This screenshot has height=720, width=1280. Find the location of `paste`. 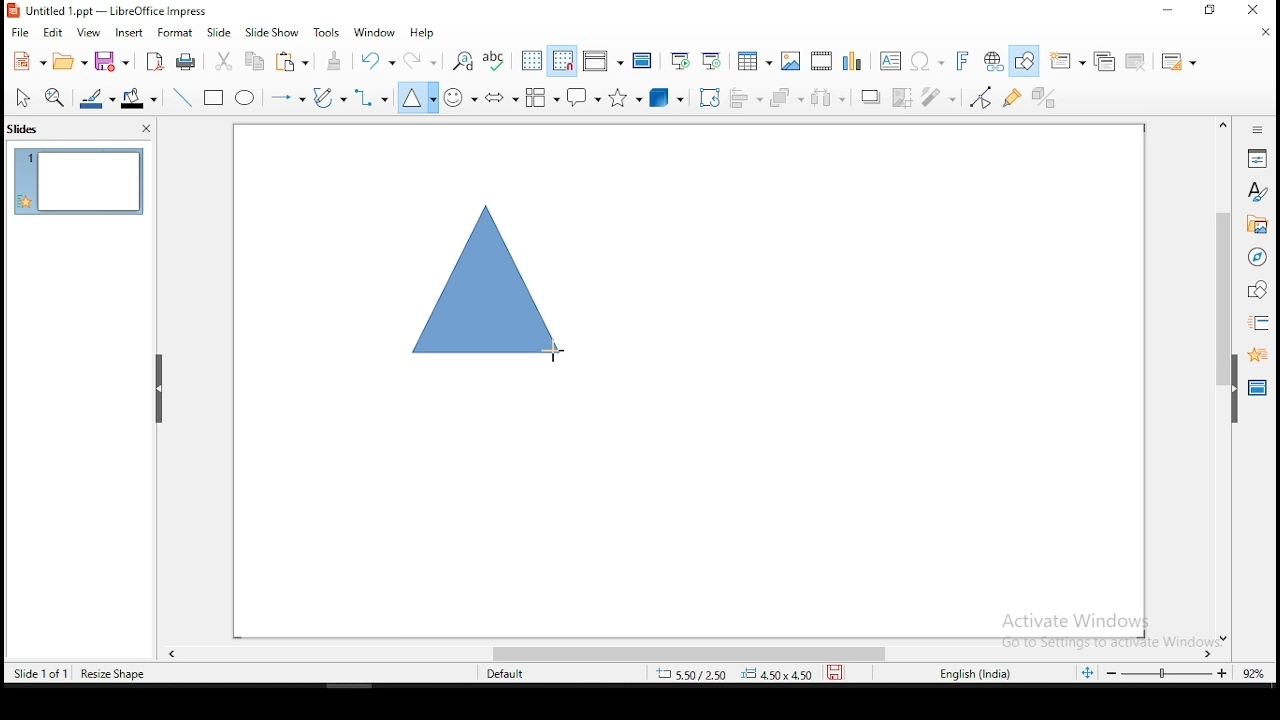

paste is located at coordinates (336, 61).